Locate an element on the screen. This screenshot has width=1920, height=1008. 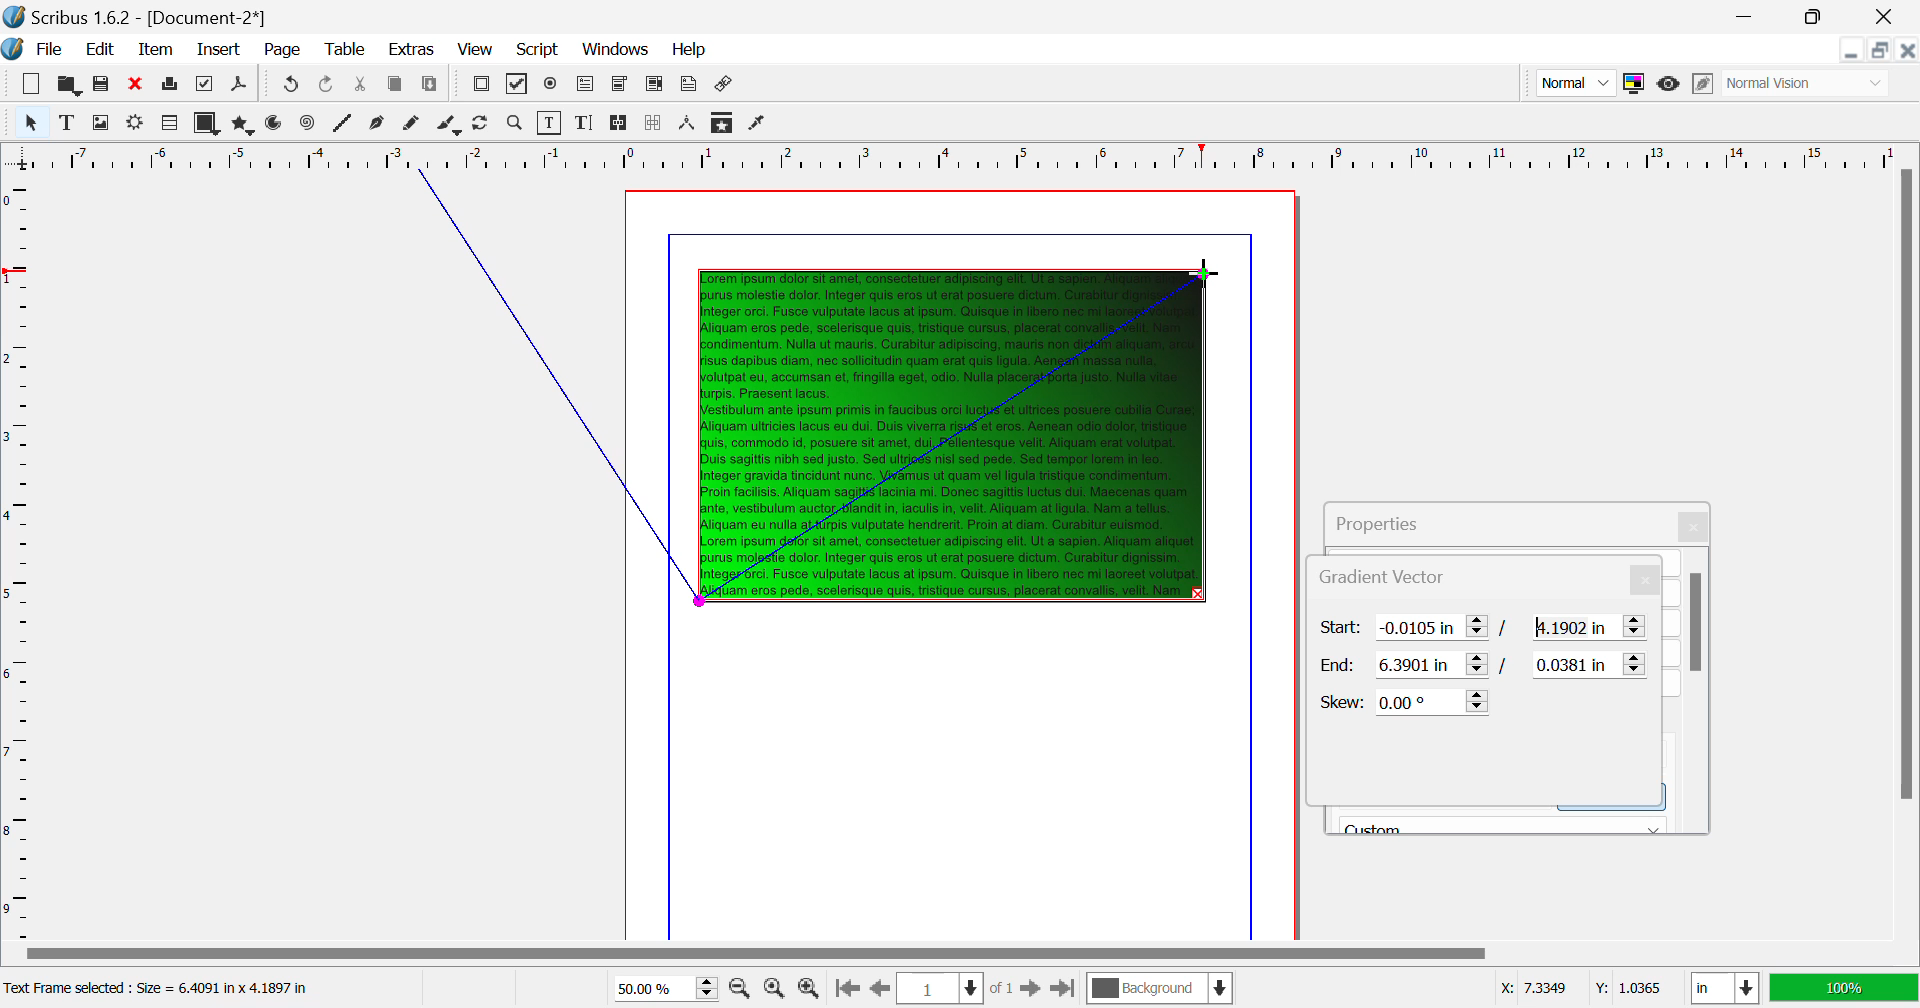
Horizontal Page Margins is located at coordinates (19, 557).